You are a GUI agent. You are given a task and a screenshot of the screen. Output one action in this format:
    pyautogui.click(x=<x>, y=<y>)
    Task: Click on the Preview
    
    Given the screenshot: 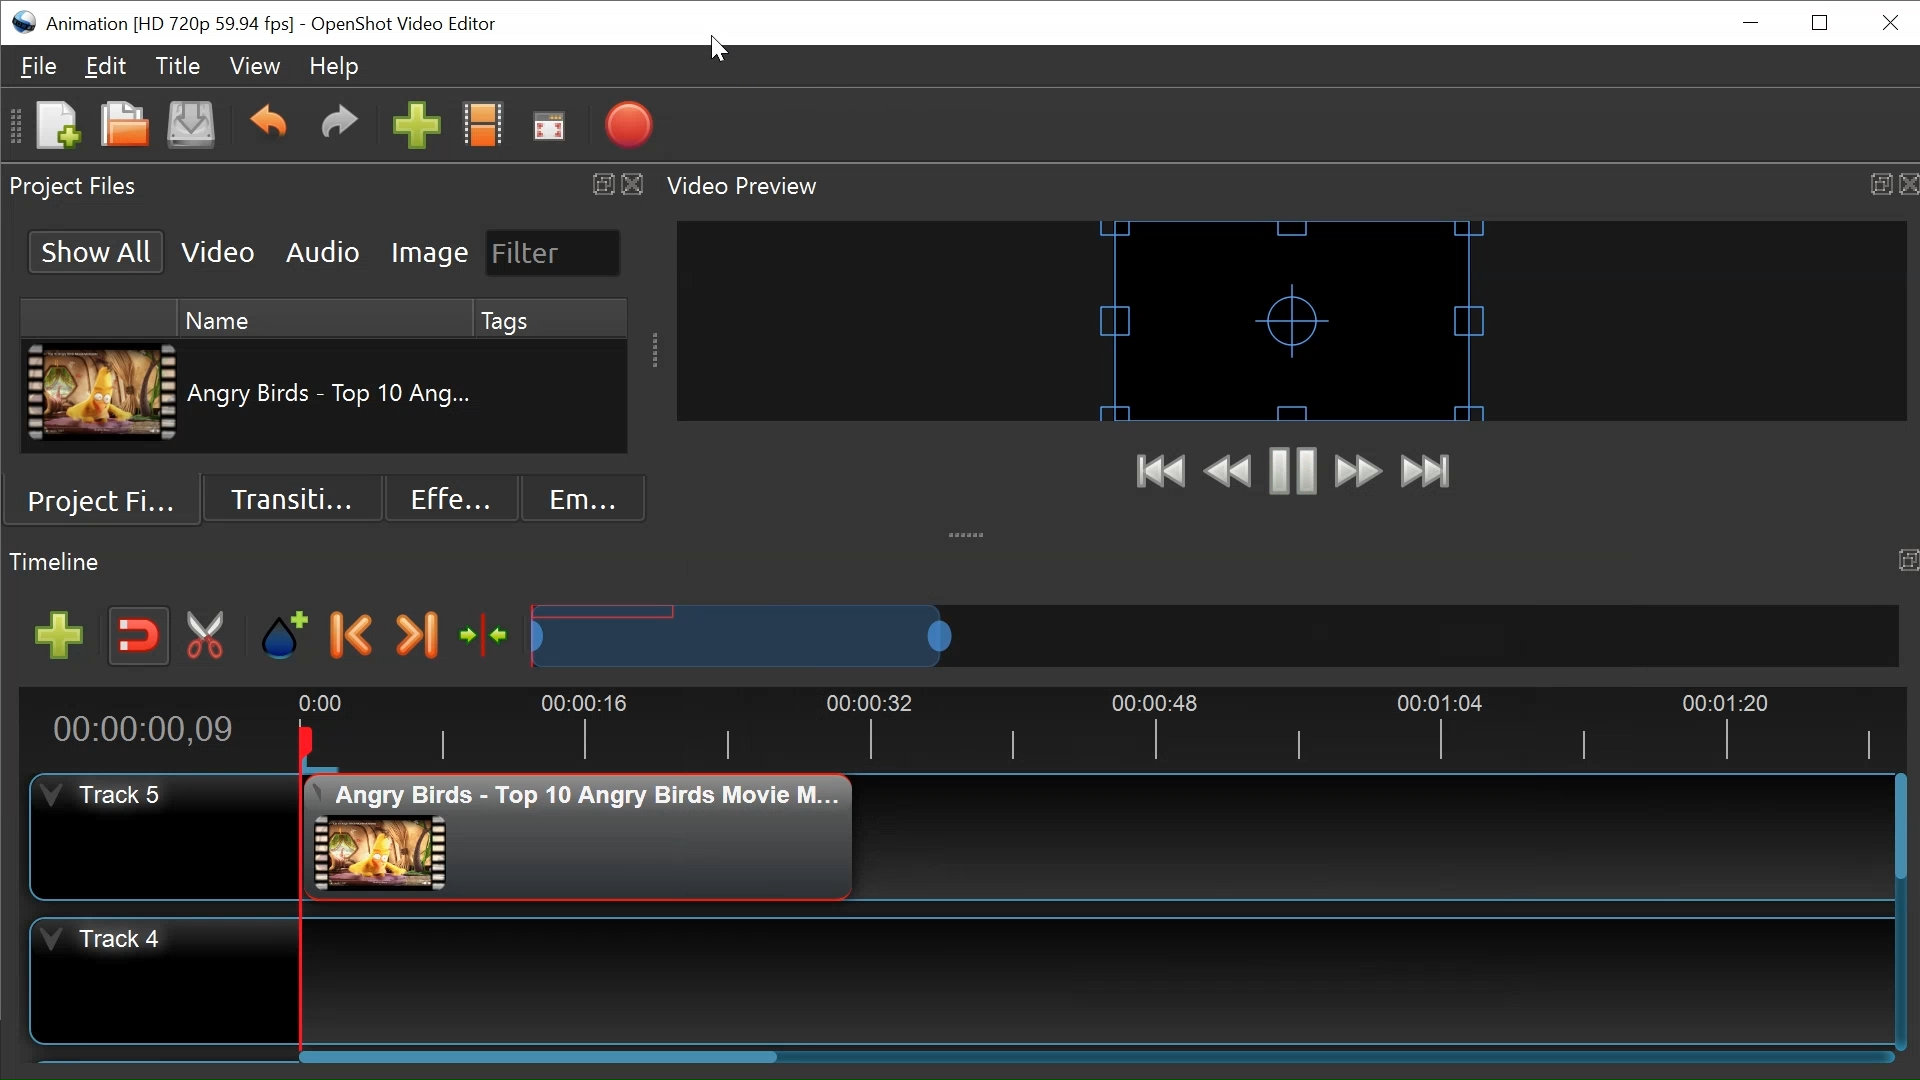 What is the action you would take?
    pyautogui.click(x=1227, y=474)
    